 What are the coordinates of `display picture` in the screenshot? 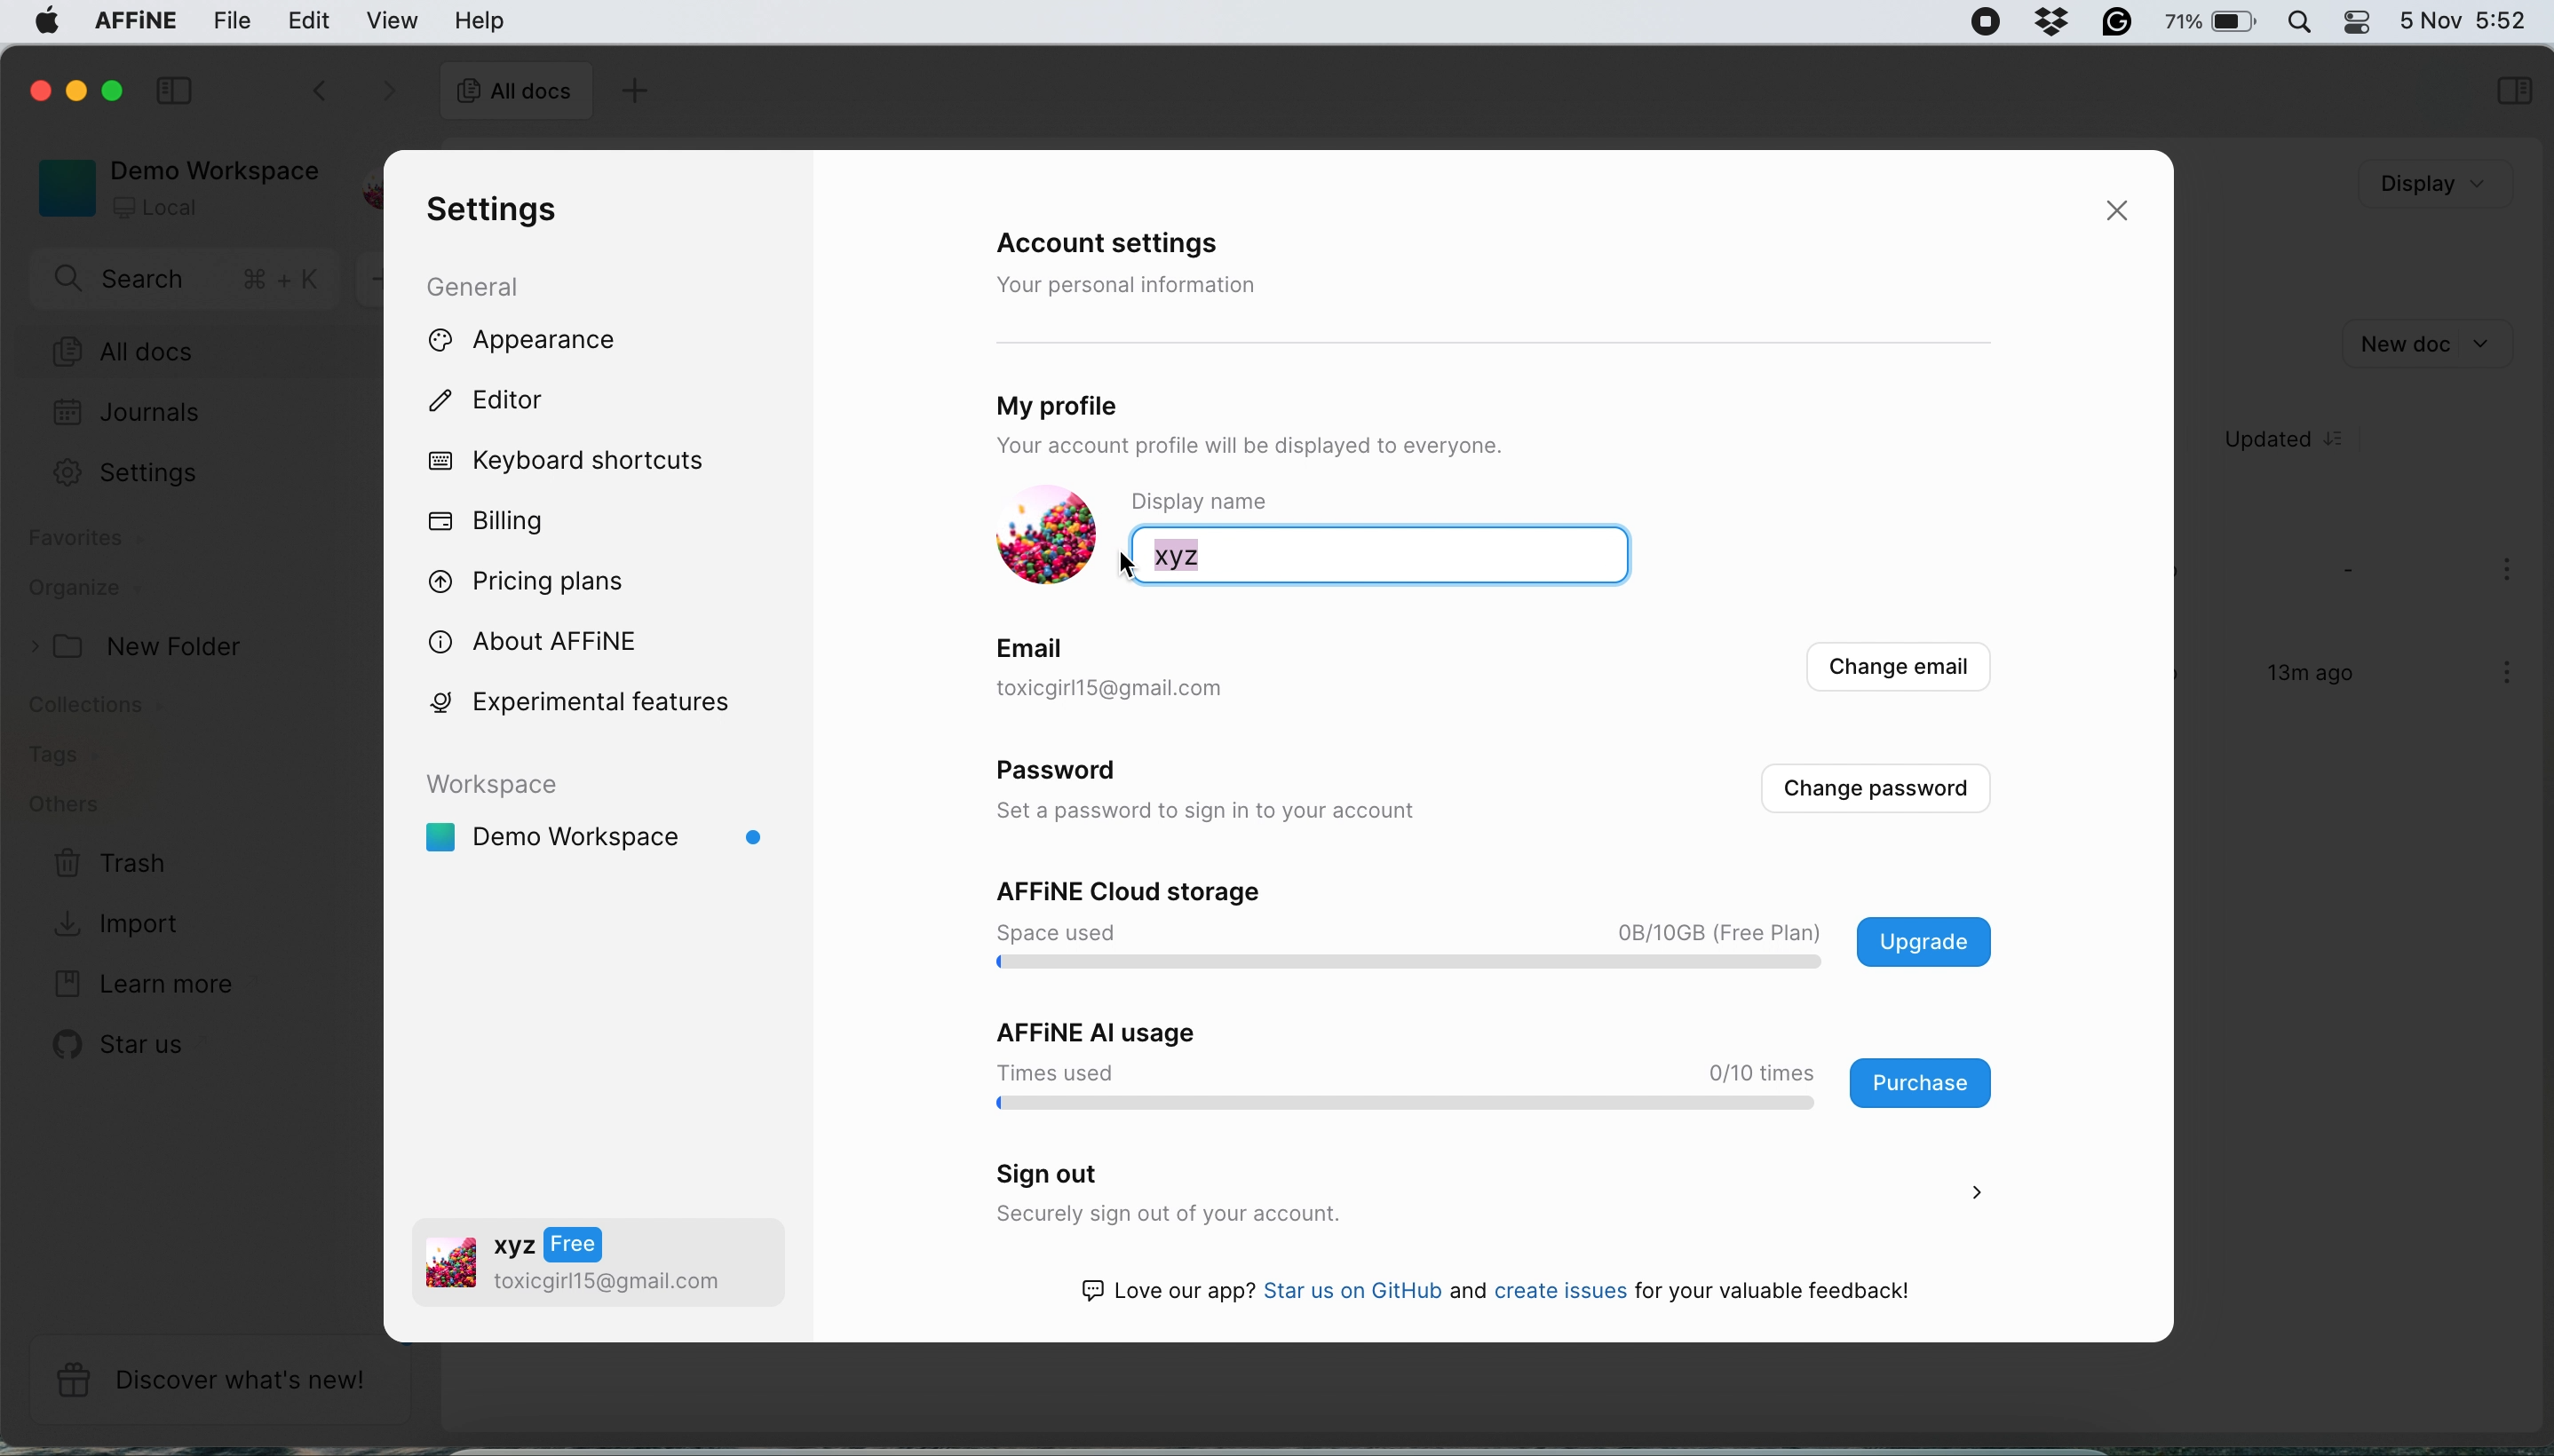 It's located at (1037, 537).